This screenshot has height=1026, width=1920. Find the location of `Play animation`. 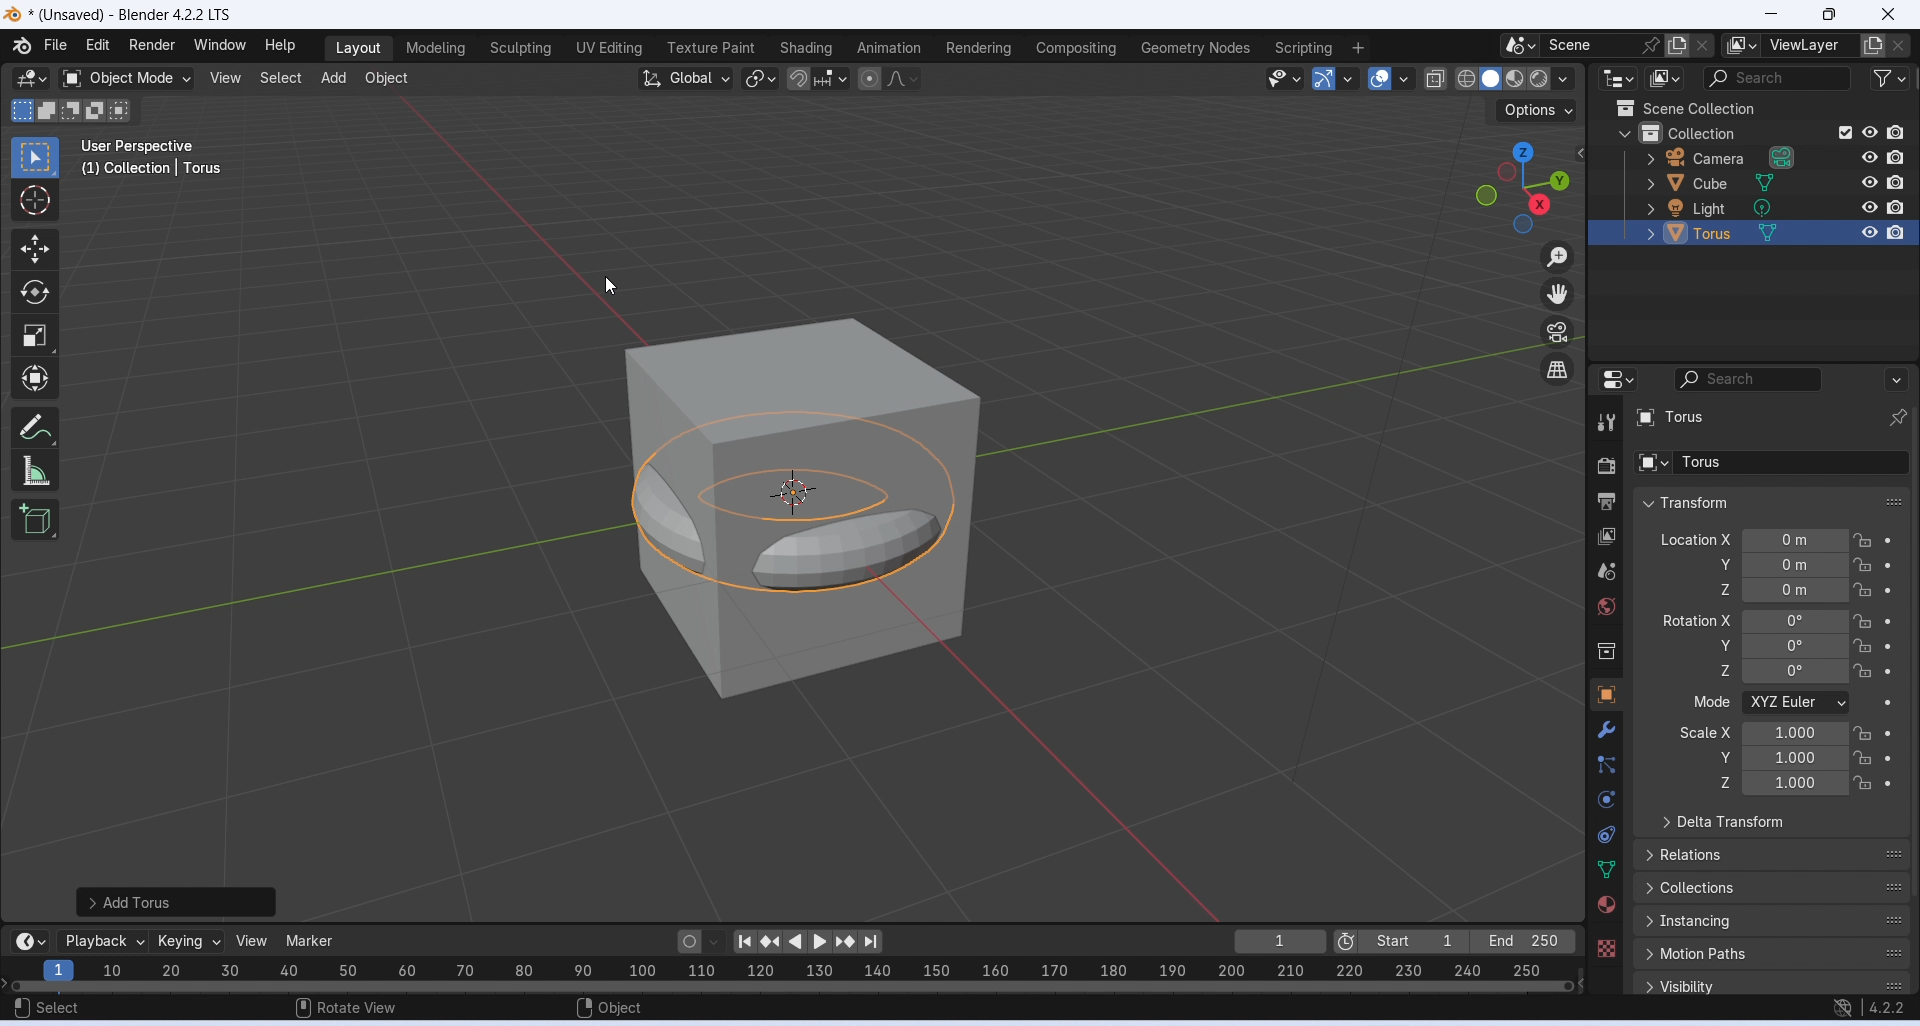

Play animation is located at coordinates (819, 943).